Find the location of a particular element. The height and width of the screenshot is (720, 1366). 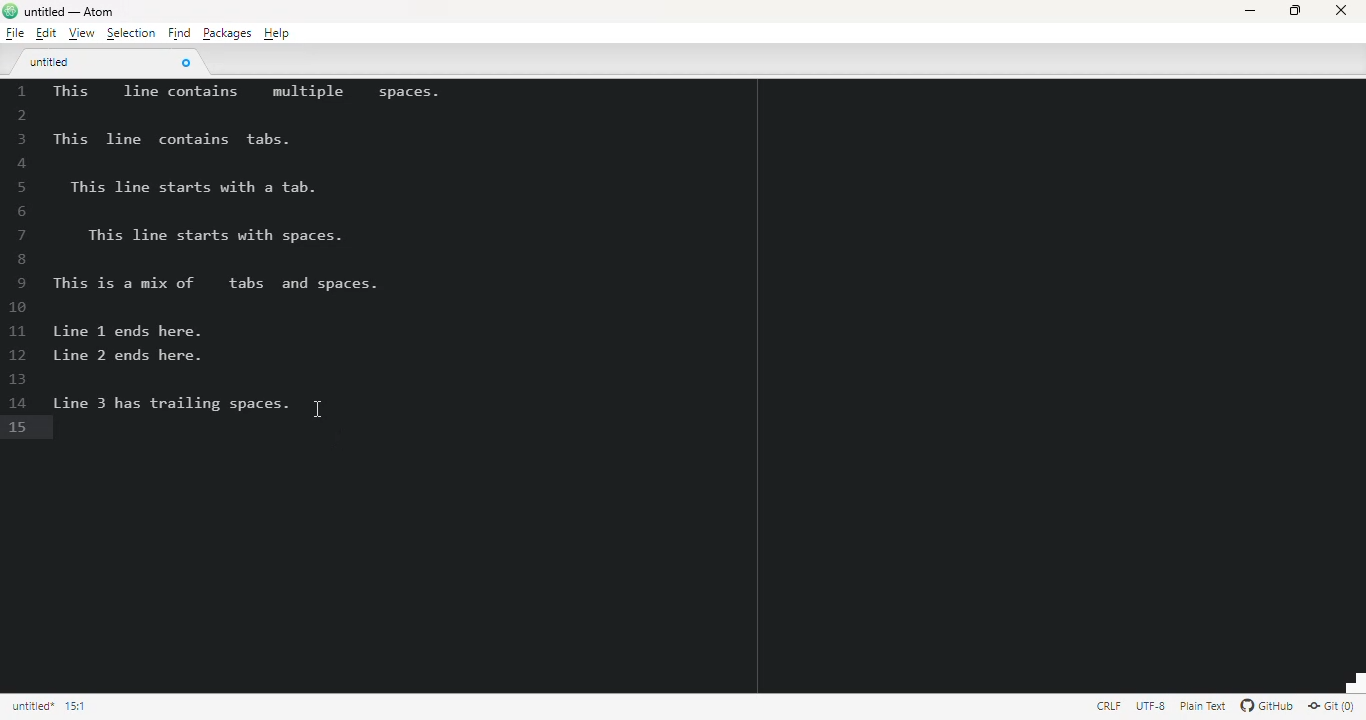

packages is located at coordinates (226, 33).